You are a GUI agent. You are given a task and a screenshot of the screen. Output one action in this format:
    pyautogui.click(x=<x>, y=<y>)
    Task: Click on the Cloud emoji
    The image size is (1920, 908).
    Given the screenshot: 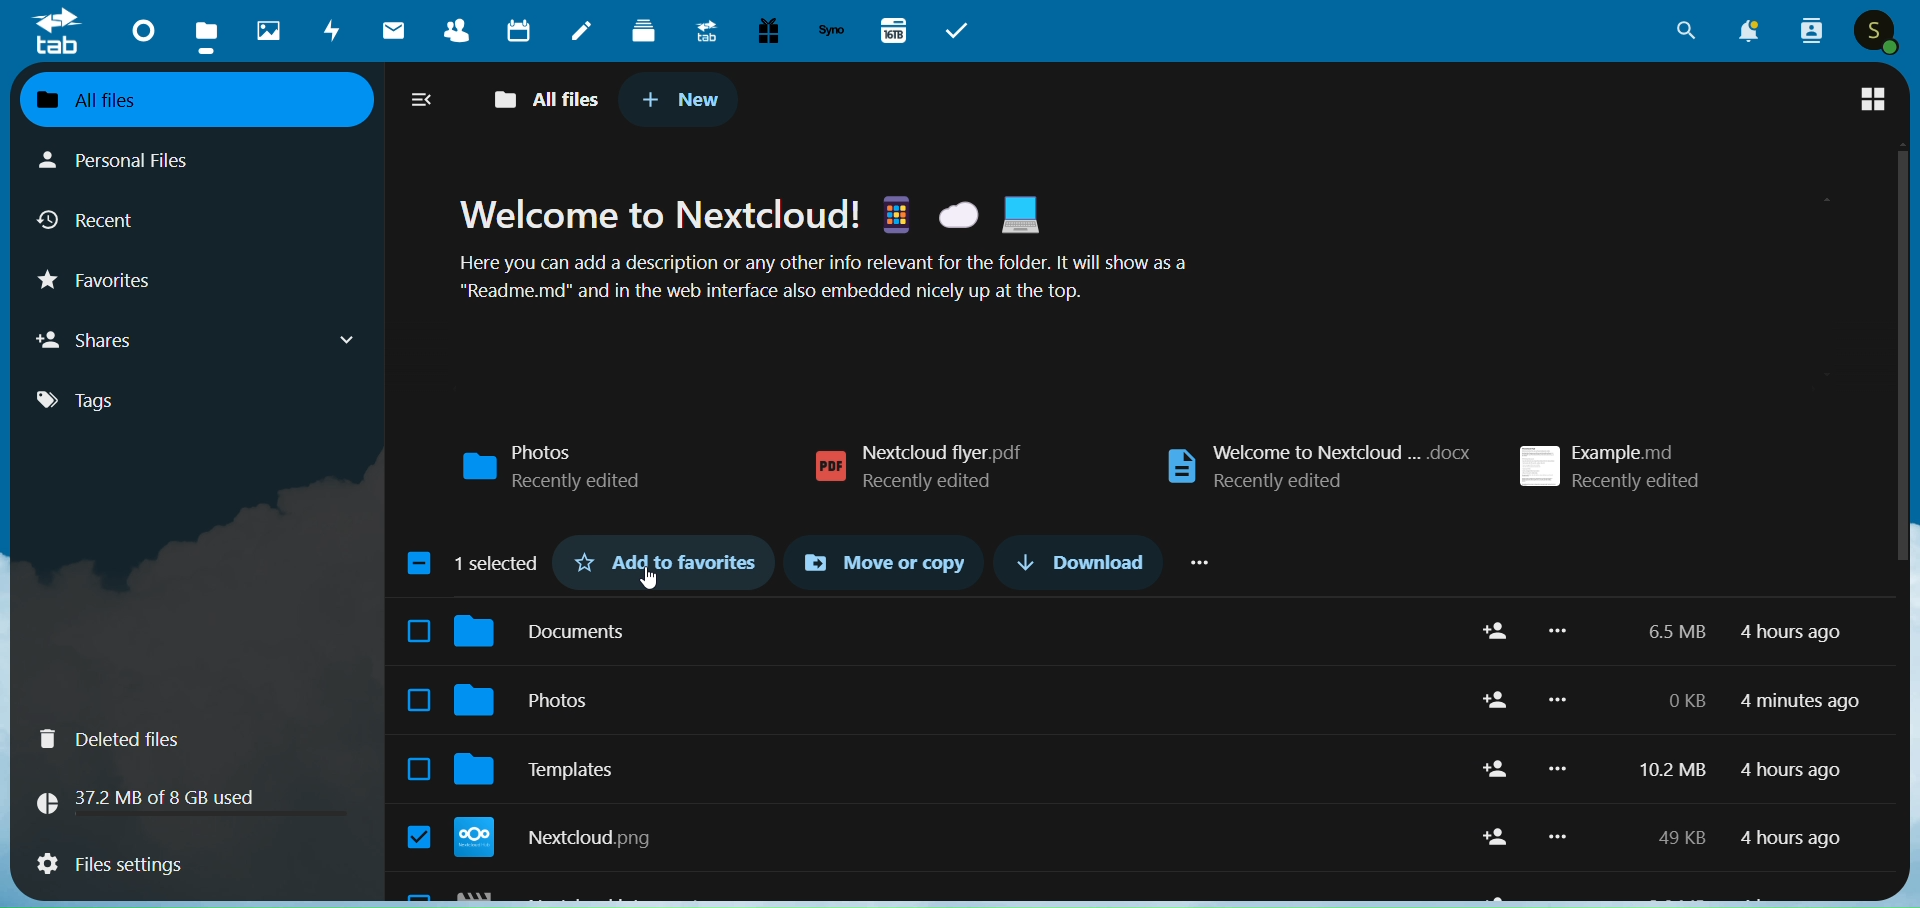 What is the action you would take?
    pyautogui.click(x=958, y=215)
    